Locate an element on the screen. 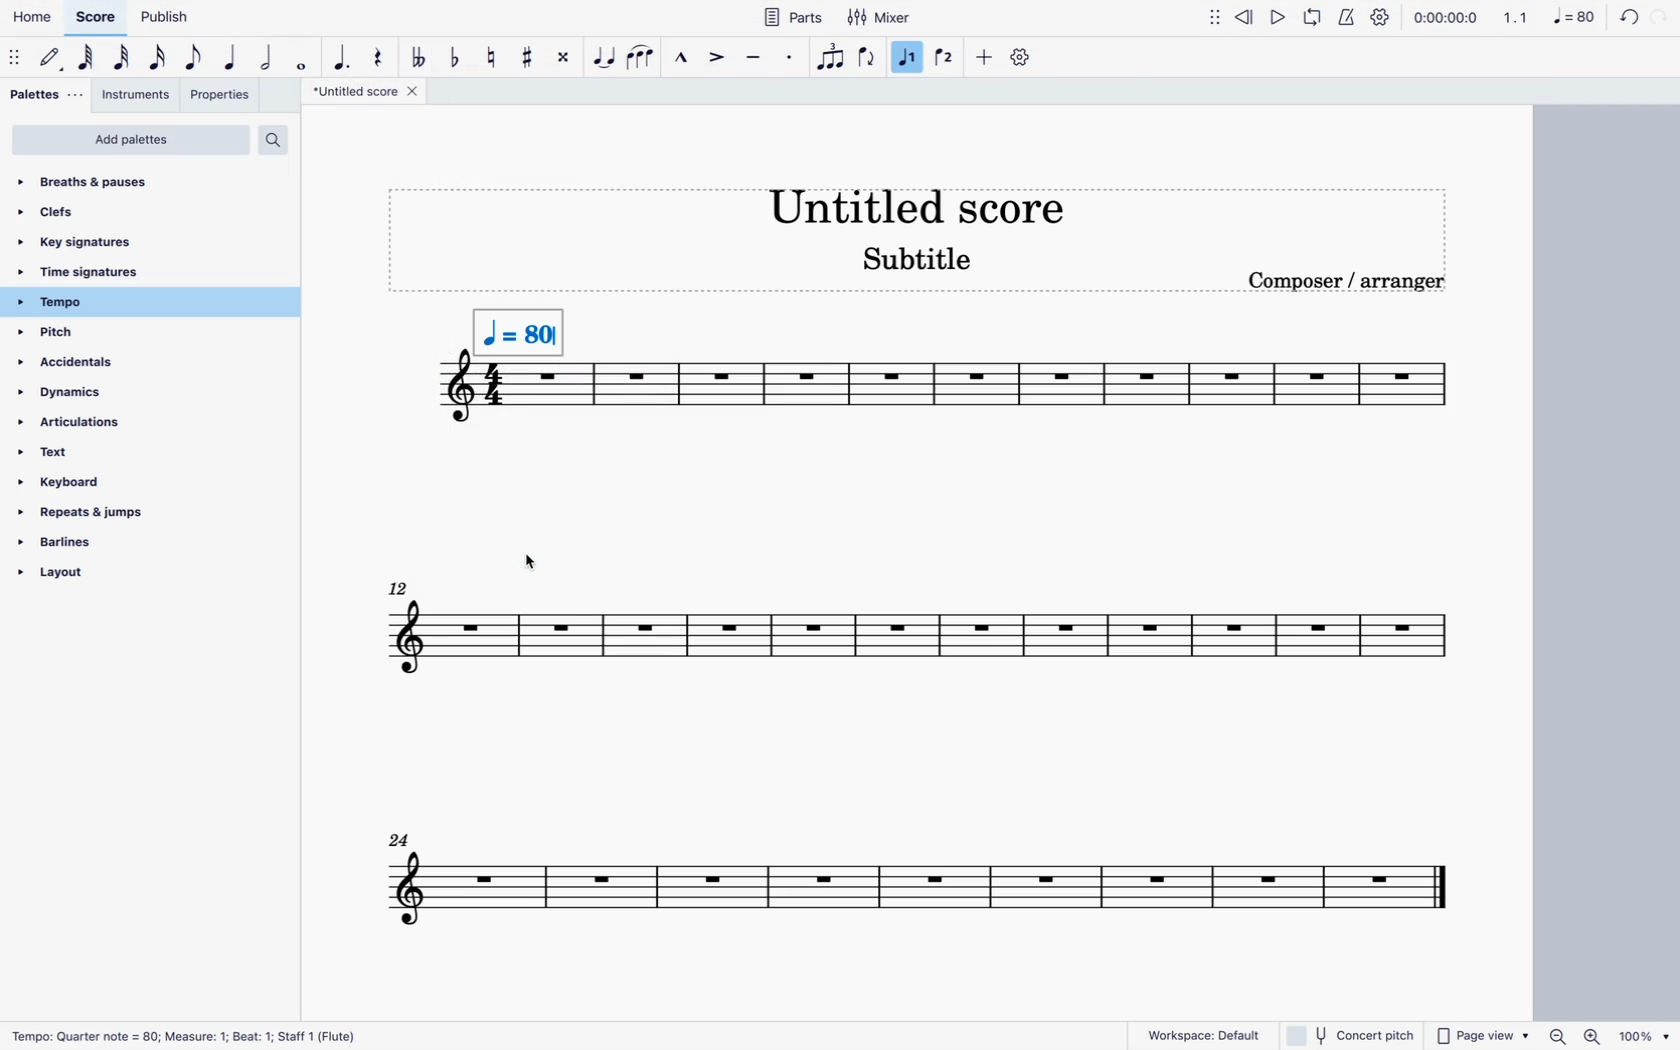  score subtitle is located at coordinates (930, 260).